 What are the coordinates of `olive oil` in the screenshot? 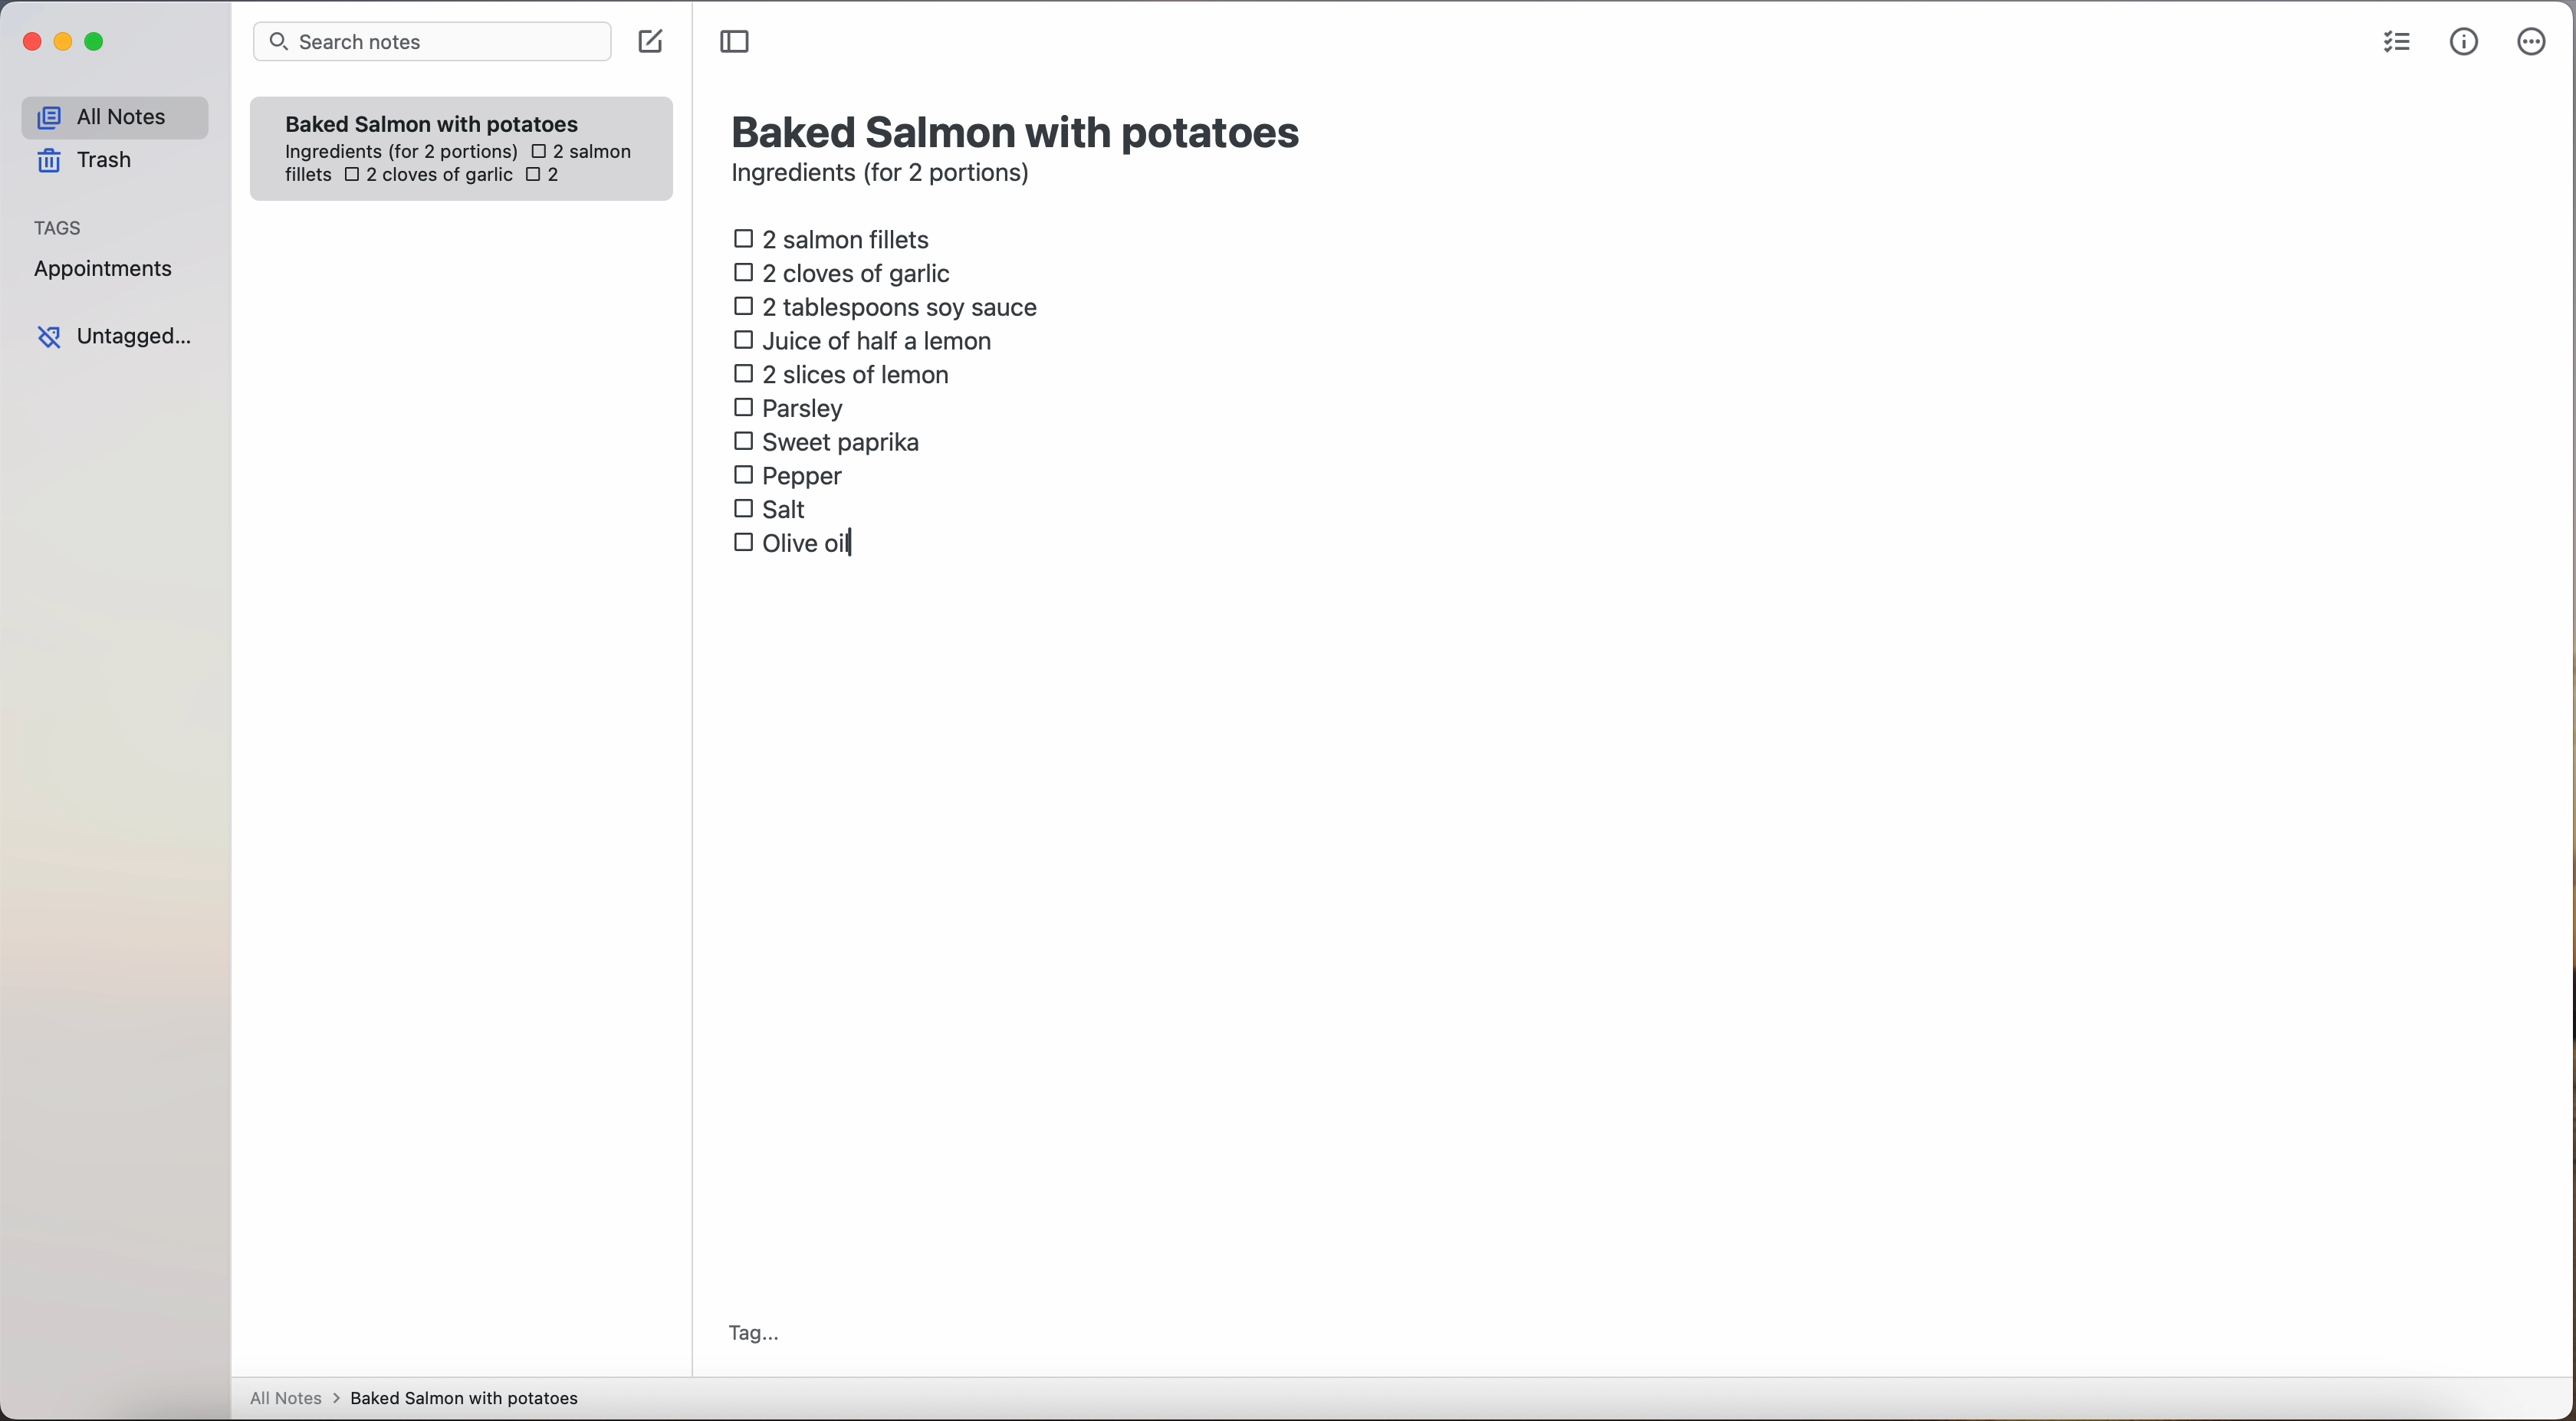 It's located at (798, 545).